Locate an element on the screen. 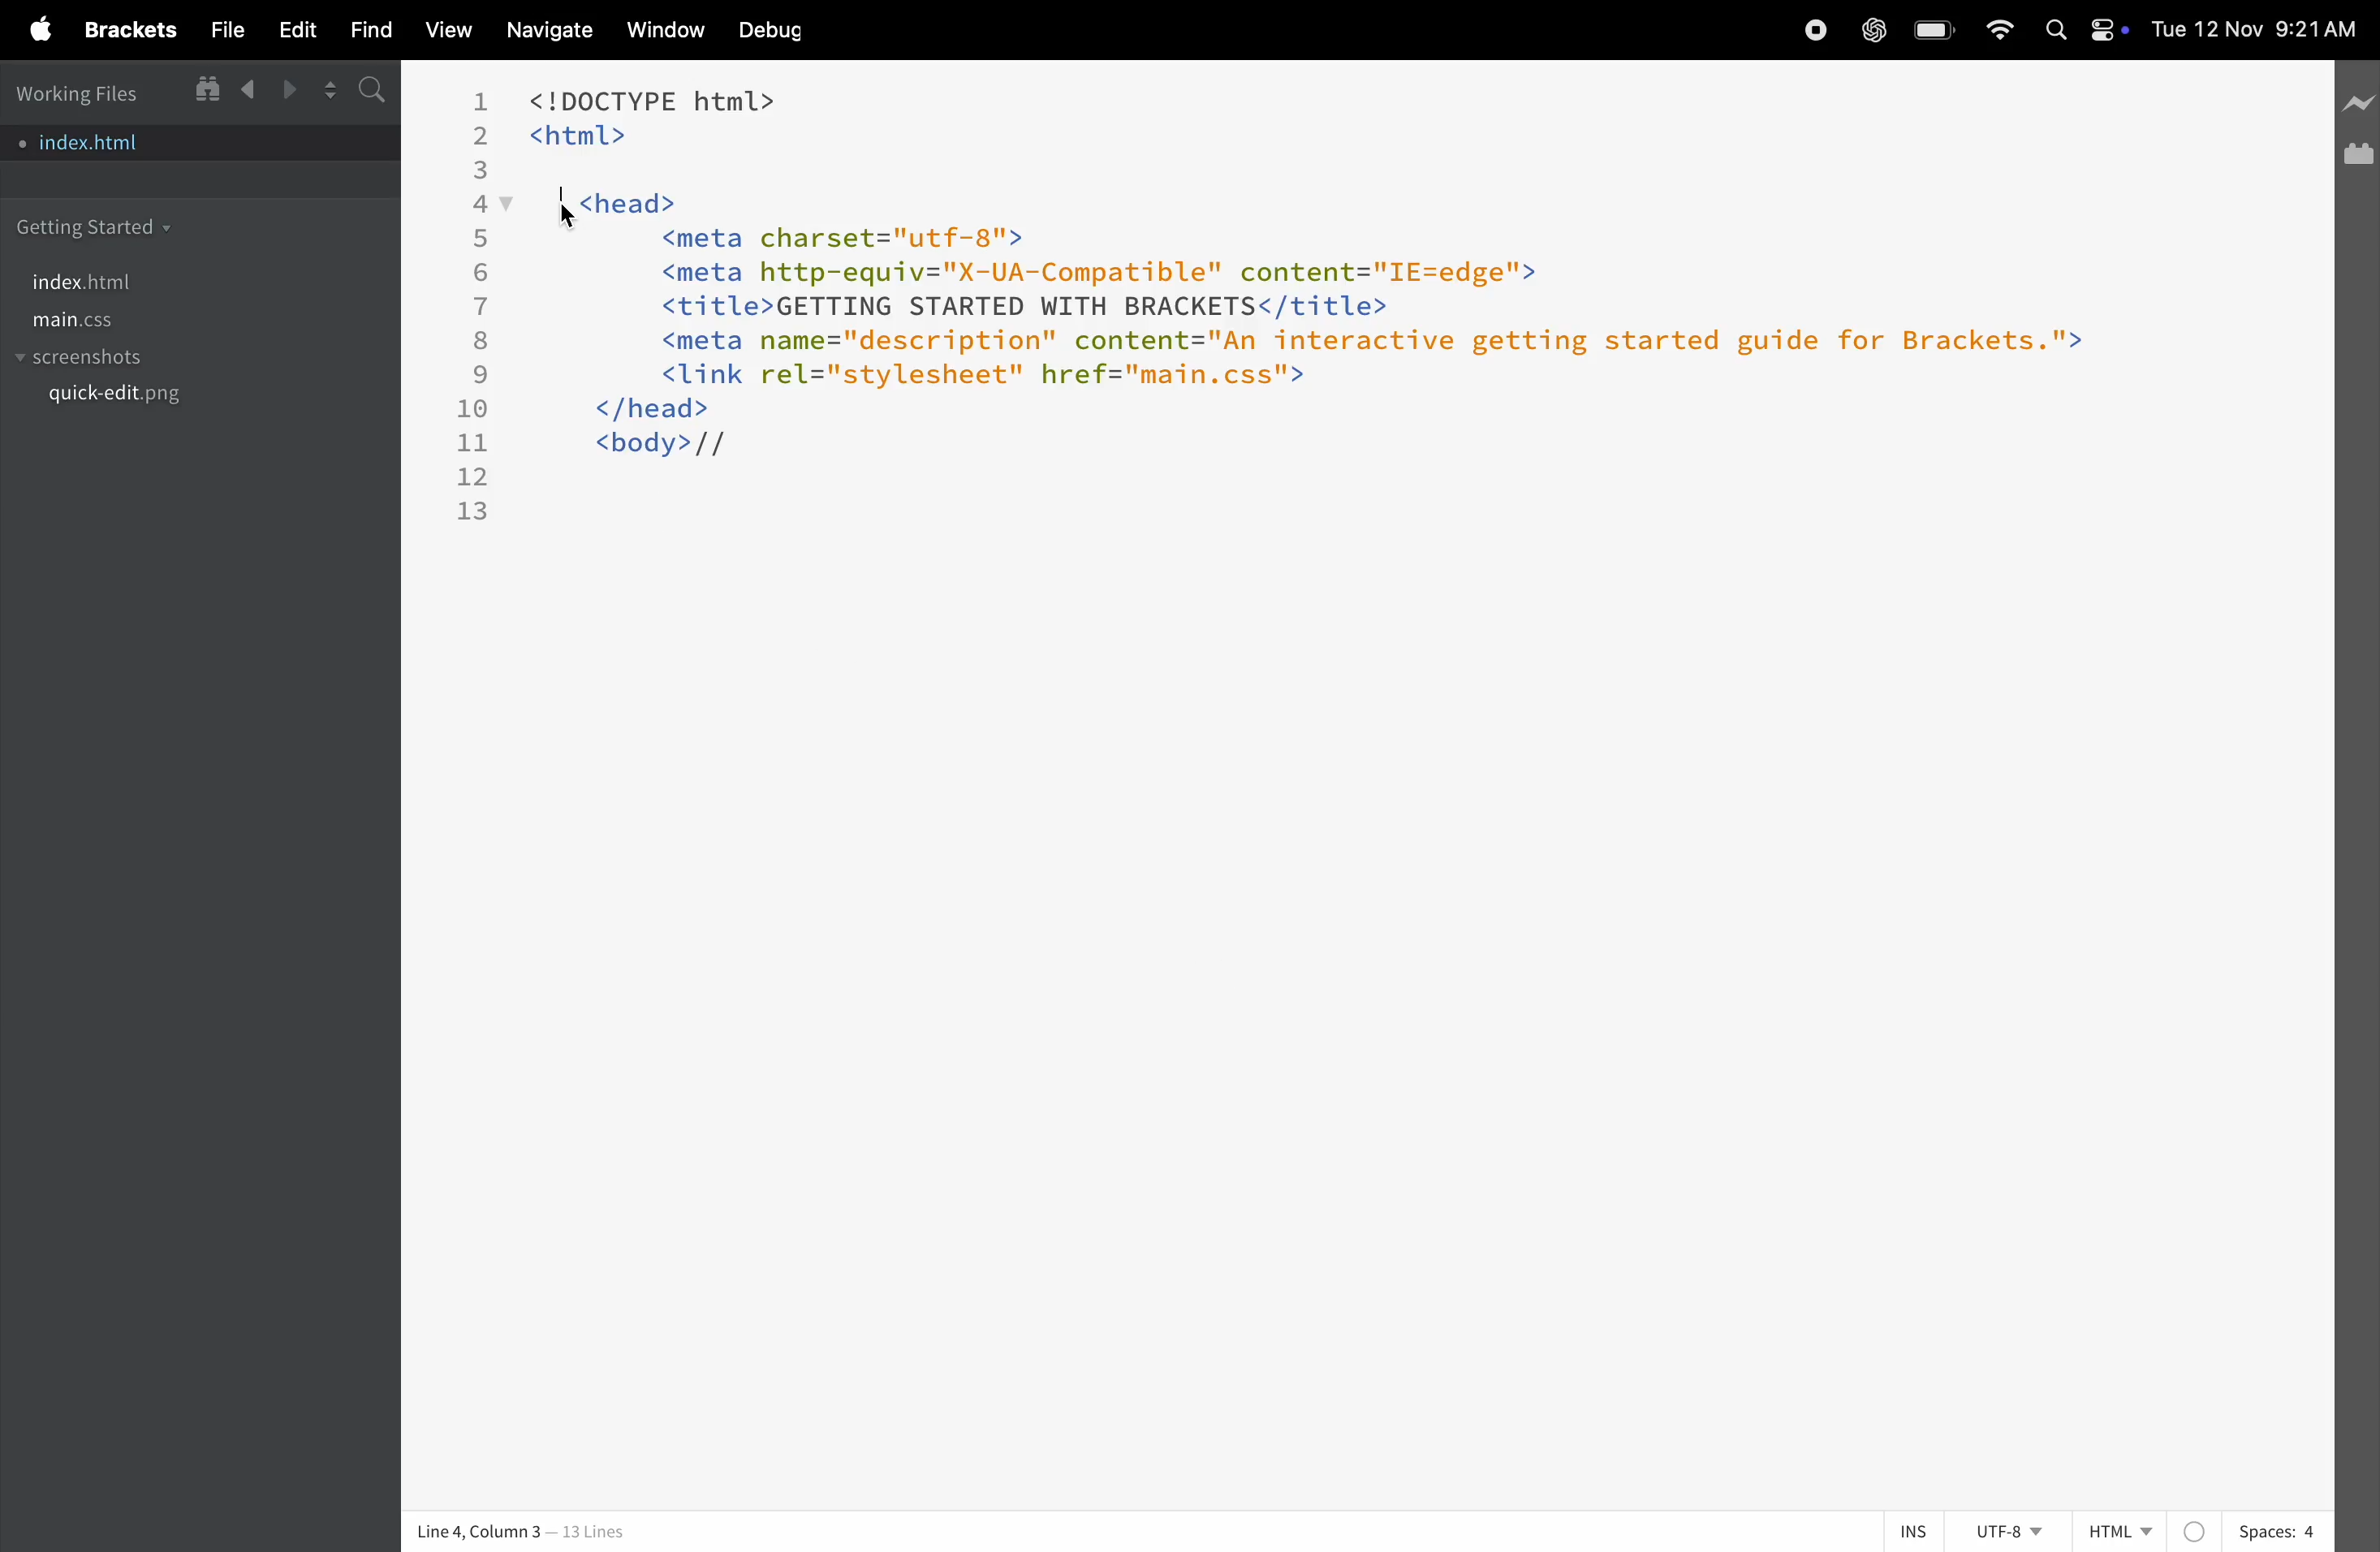  index.html is located at coordinates (158, 136).